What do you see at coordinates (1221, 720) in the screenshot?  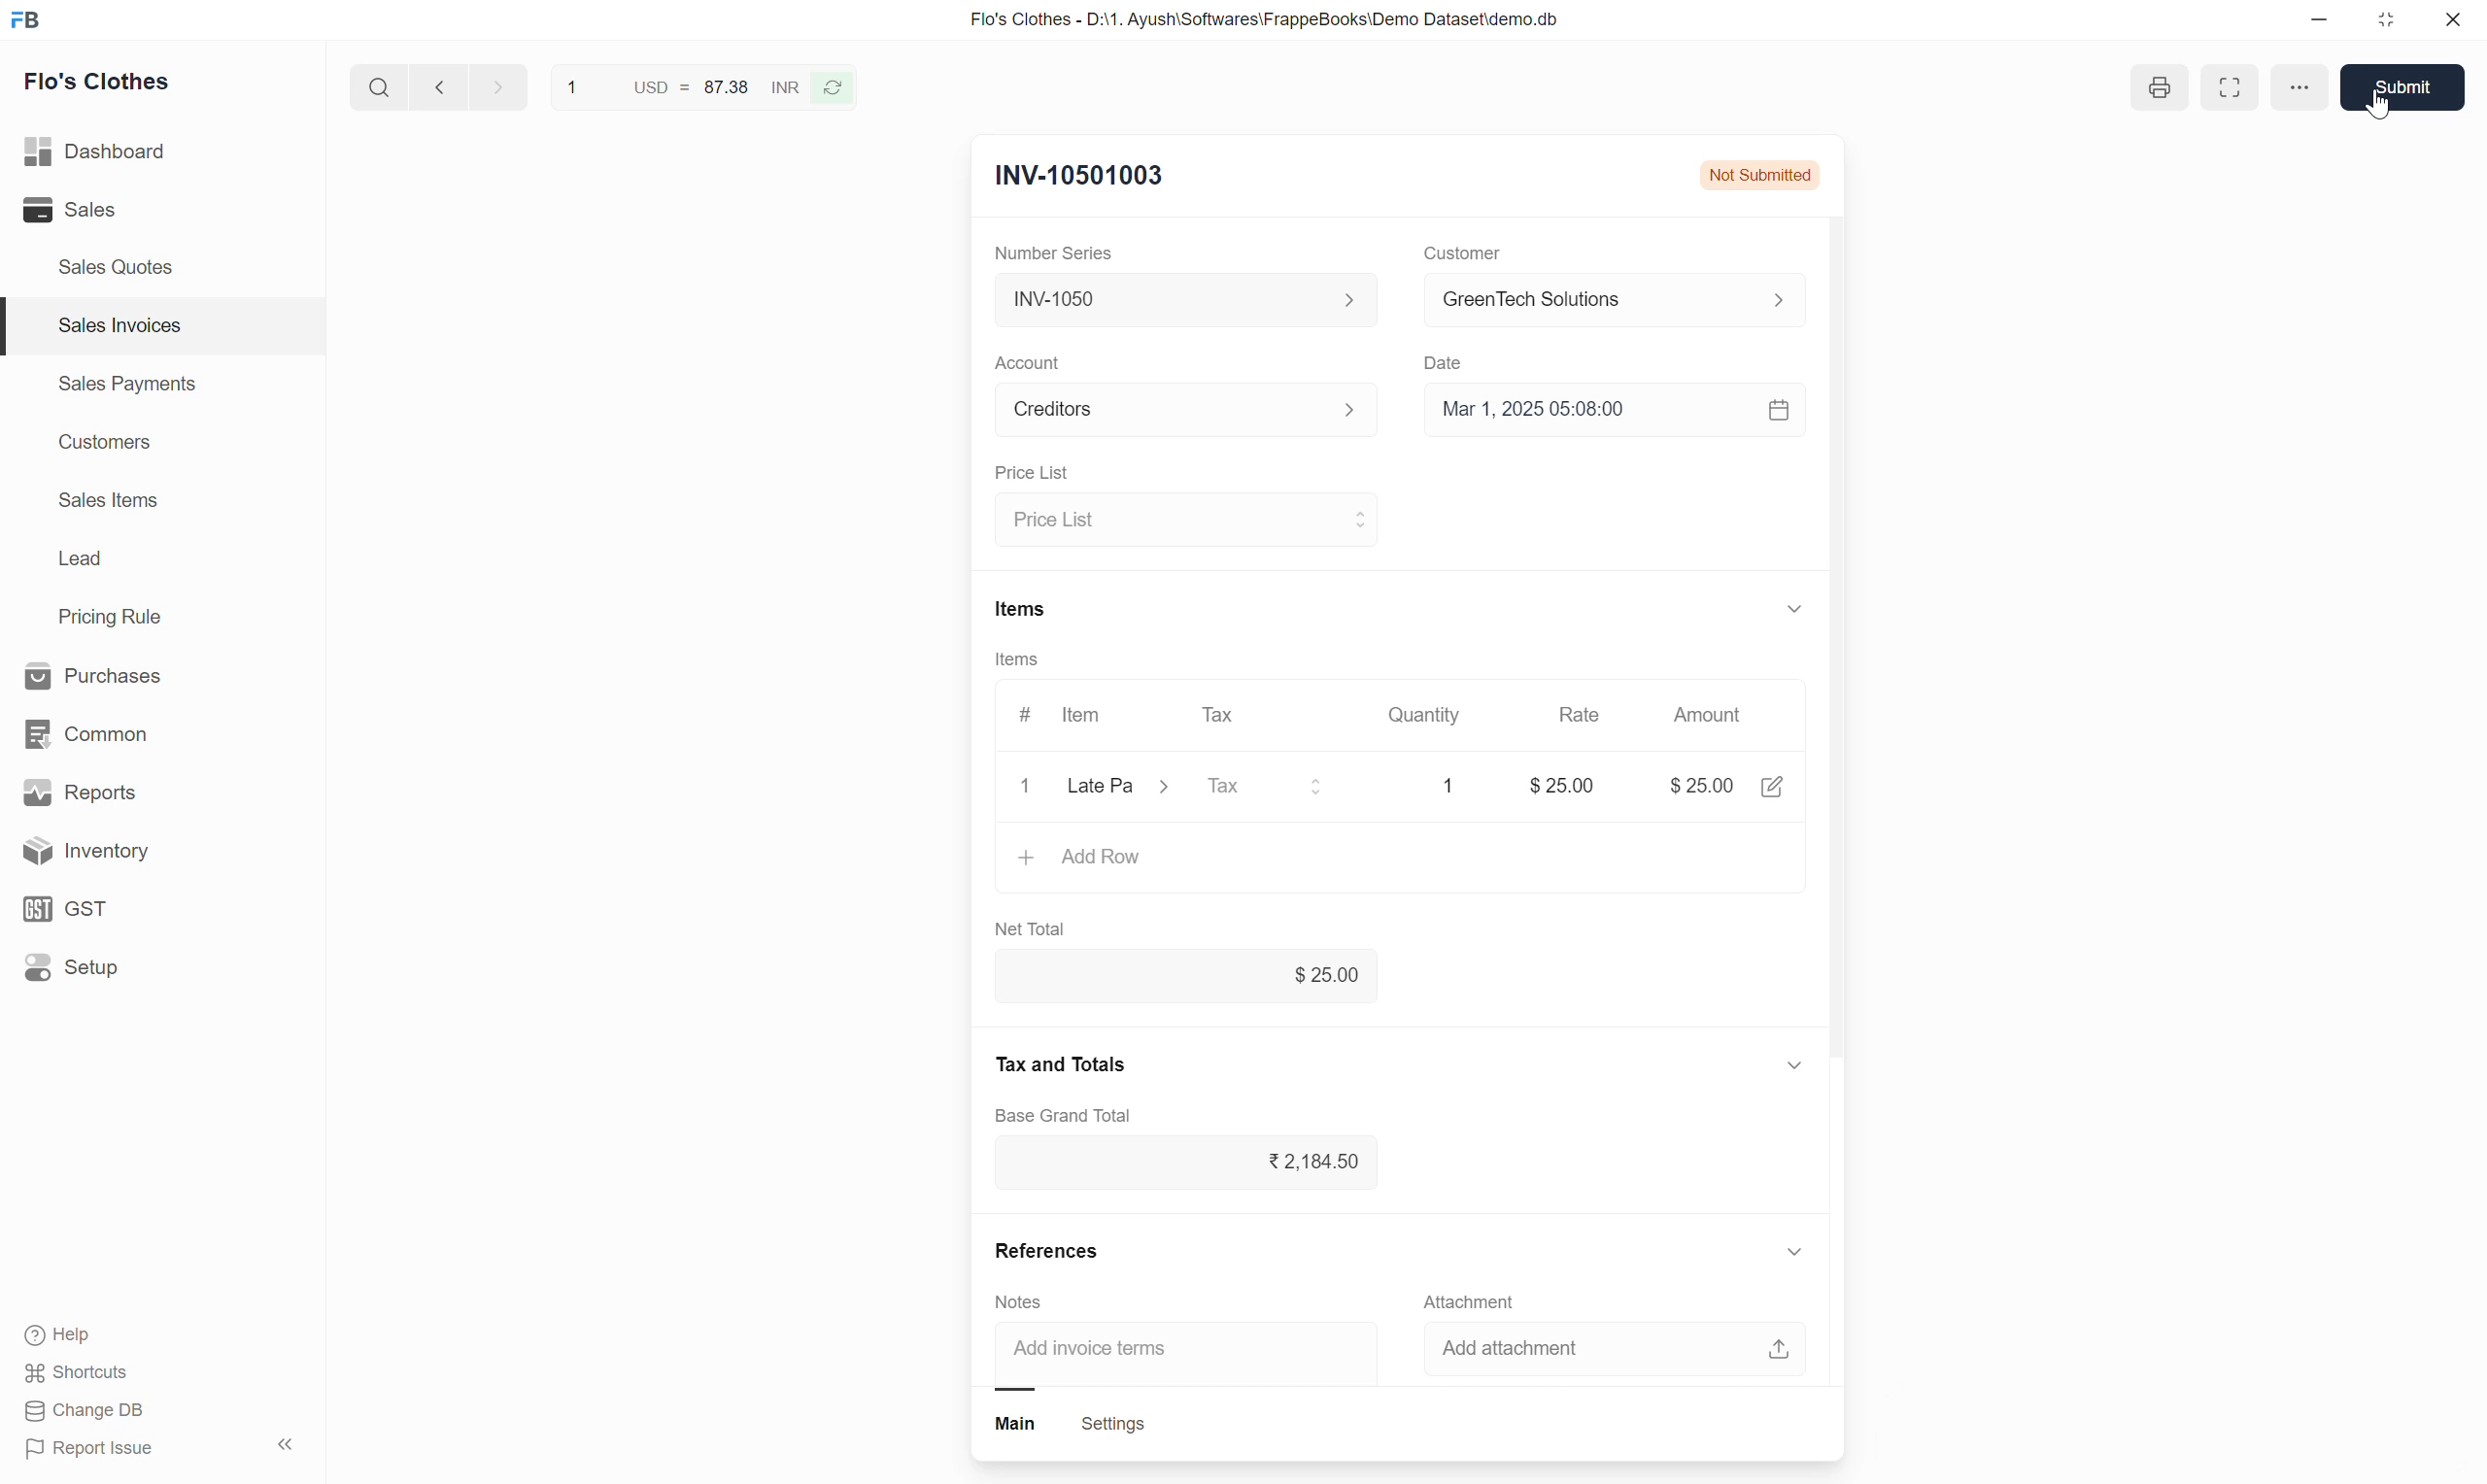 I see `Tax` at bounding box center [1221, 720].